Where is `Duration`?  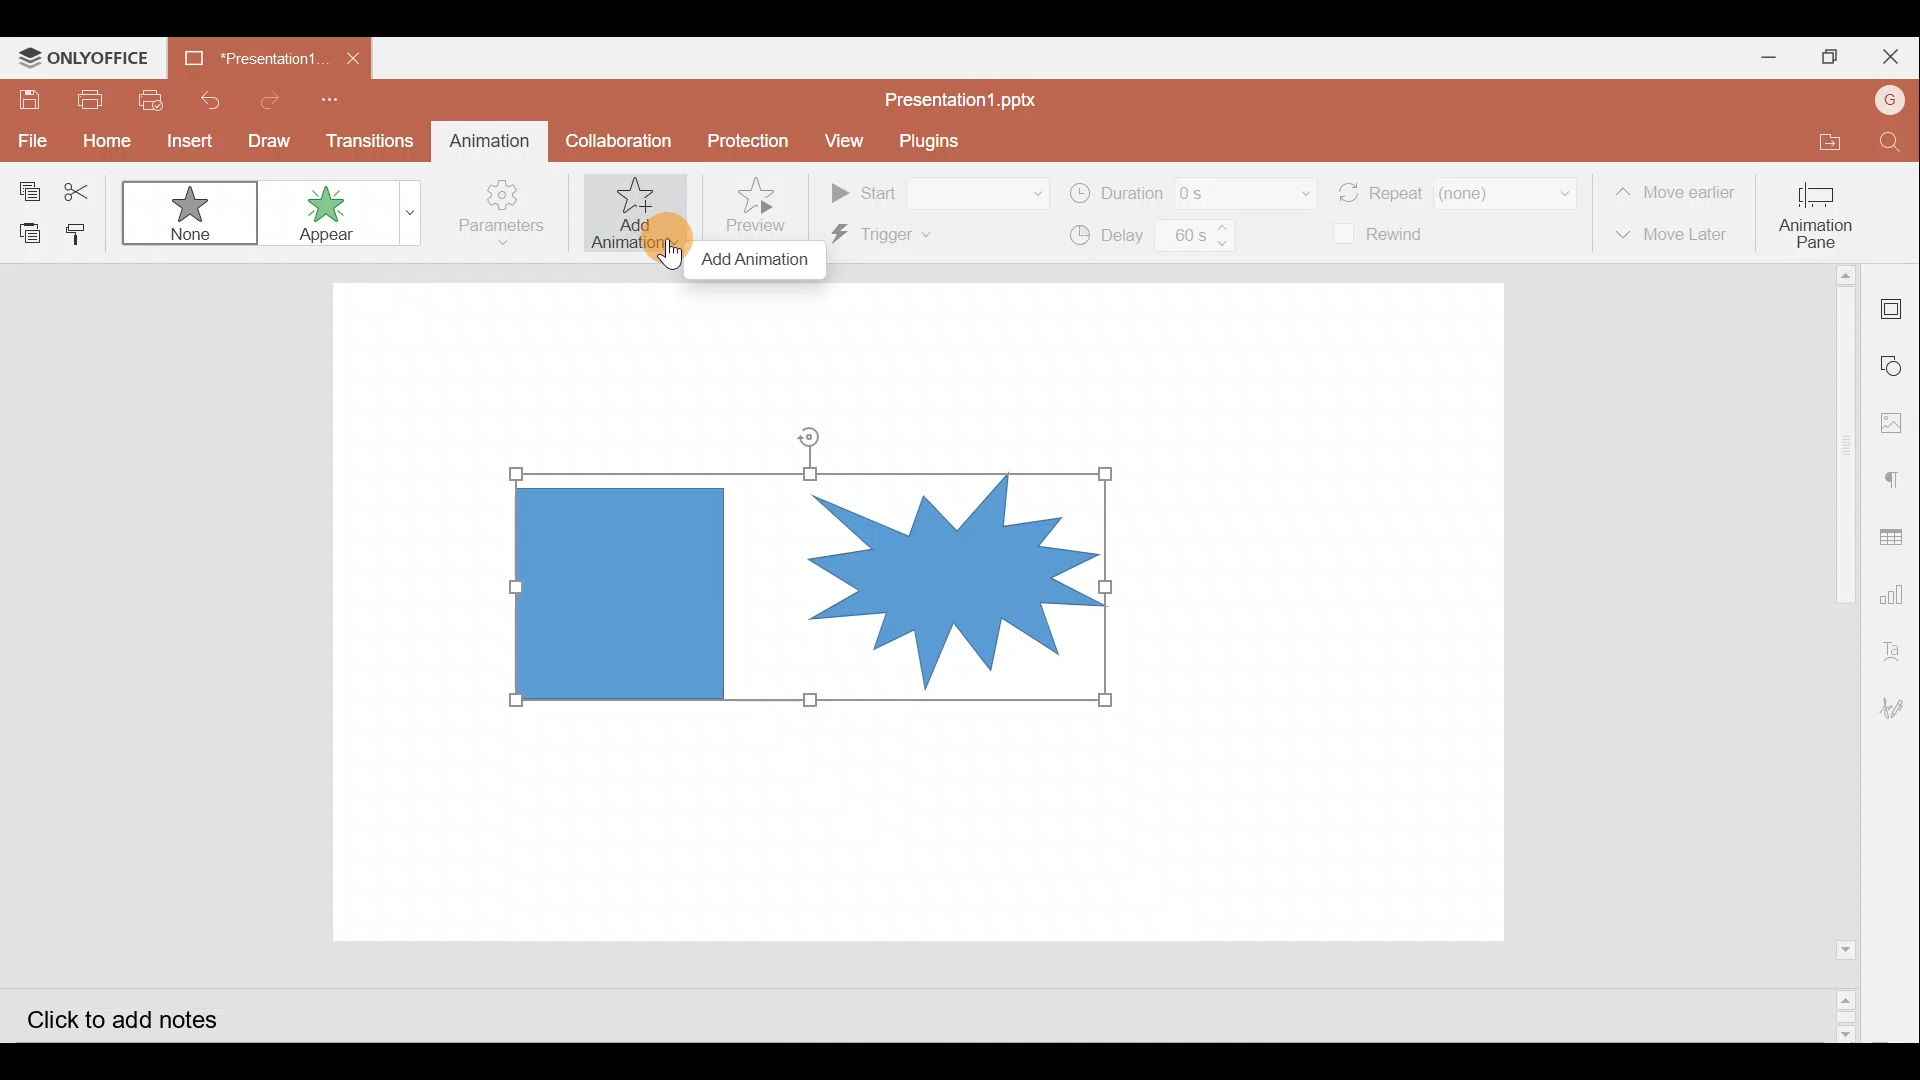 Duration is located at coordinates (1189, 191).